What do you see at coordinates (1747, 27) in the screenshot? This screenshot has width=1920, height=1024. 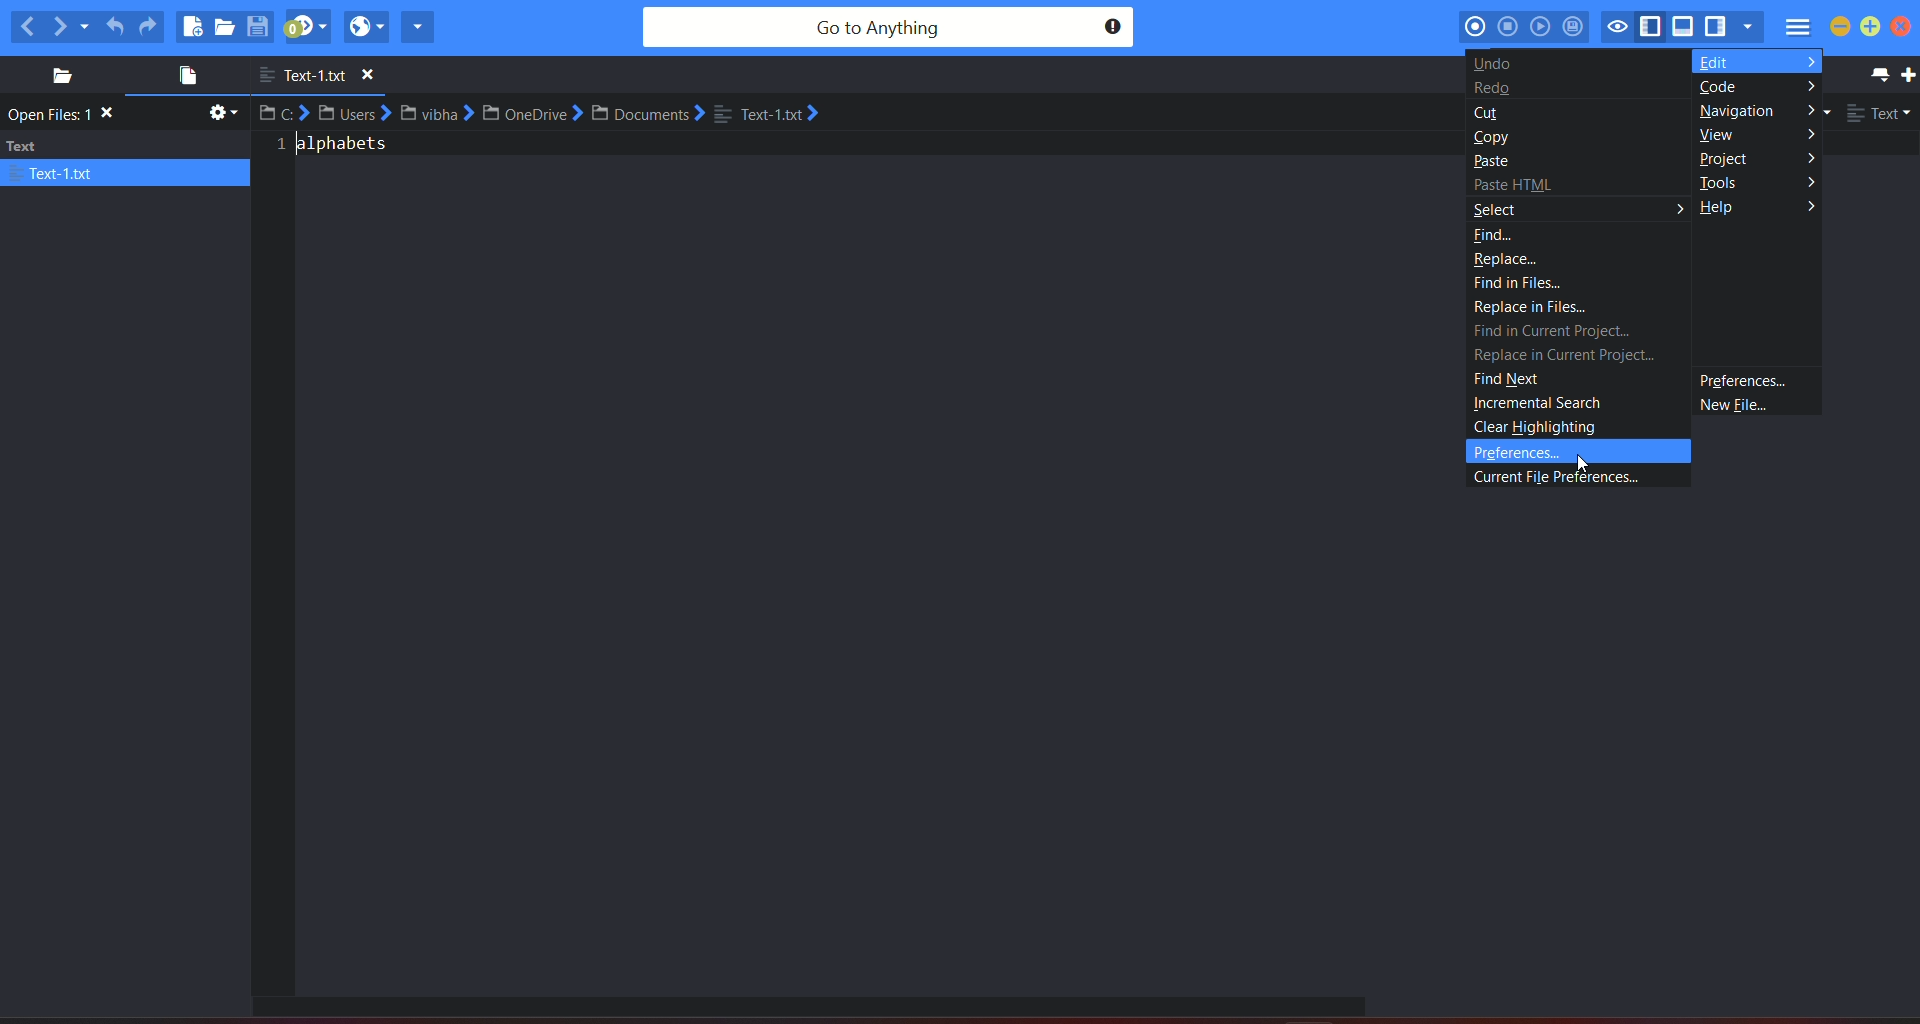 I see `show specific sidebar` at bounding box center [1747, 27].